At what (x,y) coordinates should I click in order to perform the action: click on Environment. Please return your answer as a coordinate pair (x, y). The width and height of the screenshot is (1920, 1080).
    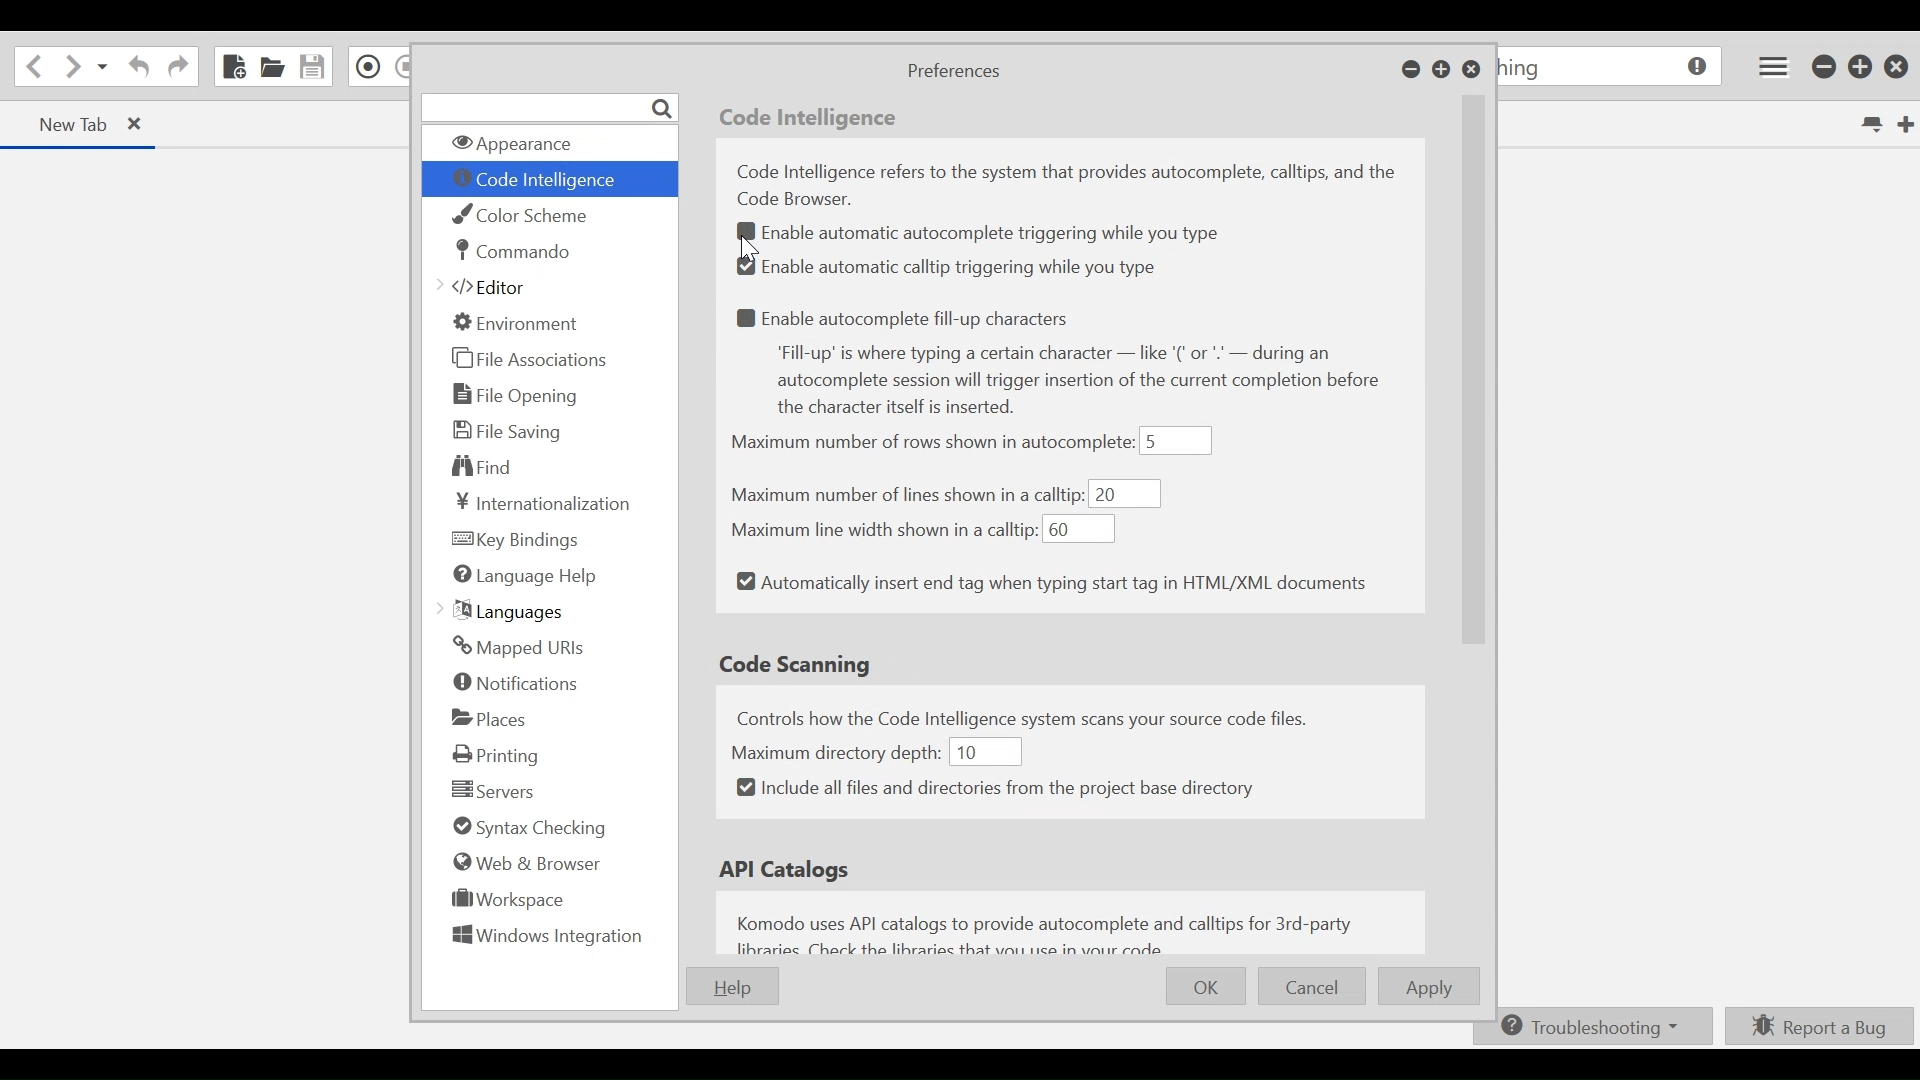
    Looking at the image, I should click on (517, 322).